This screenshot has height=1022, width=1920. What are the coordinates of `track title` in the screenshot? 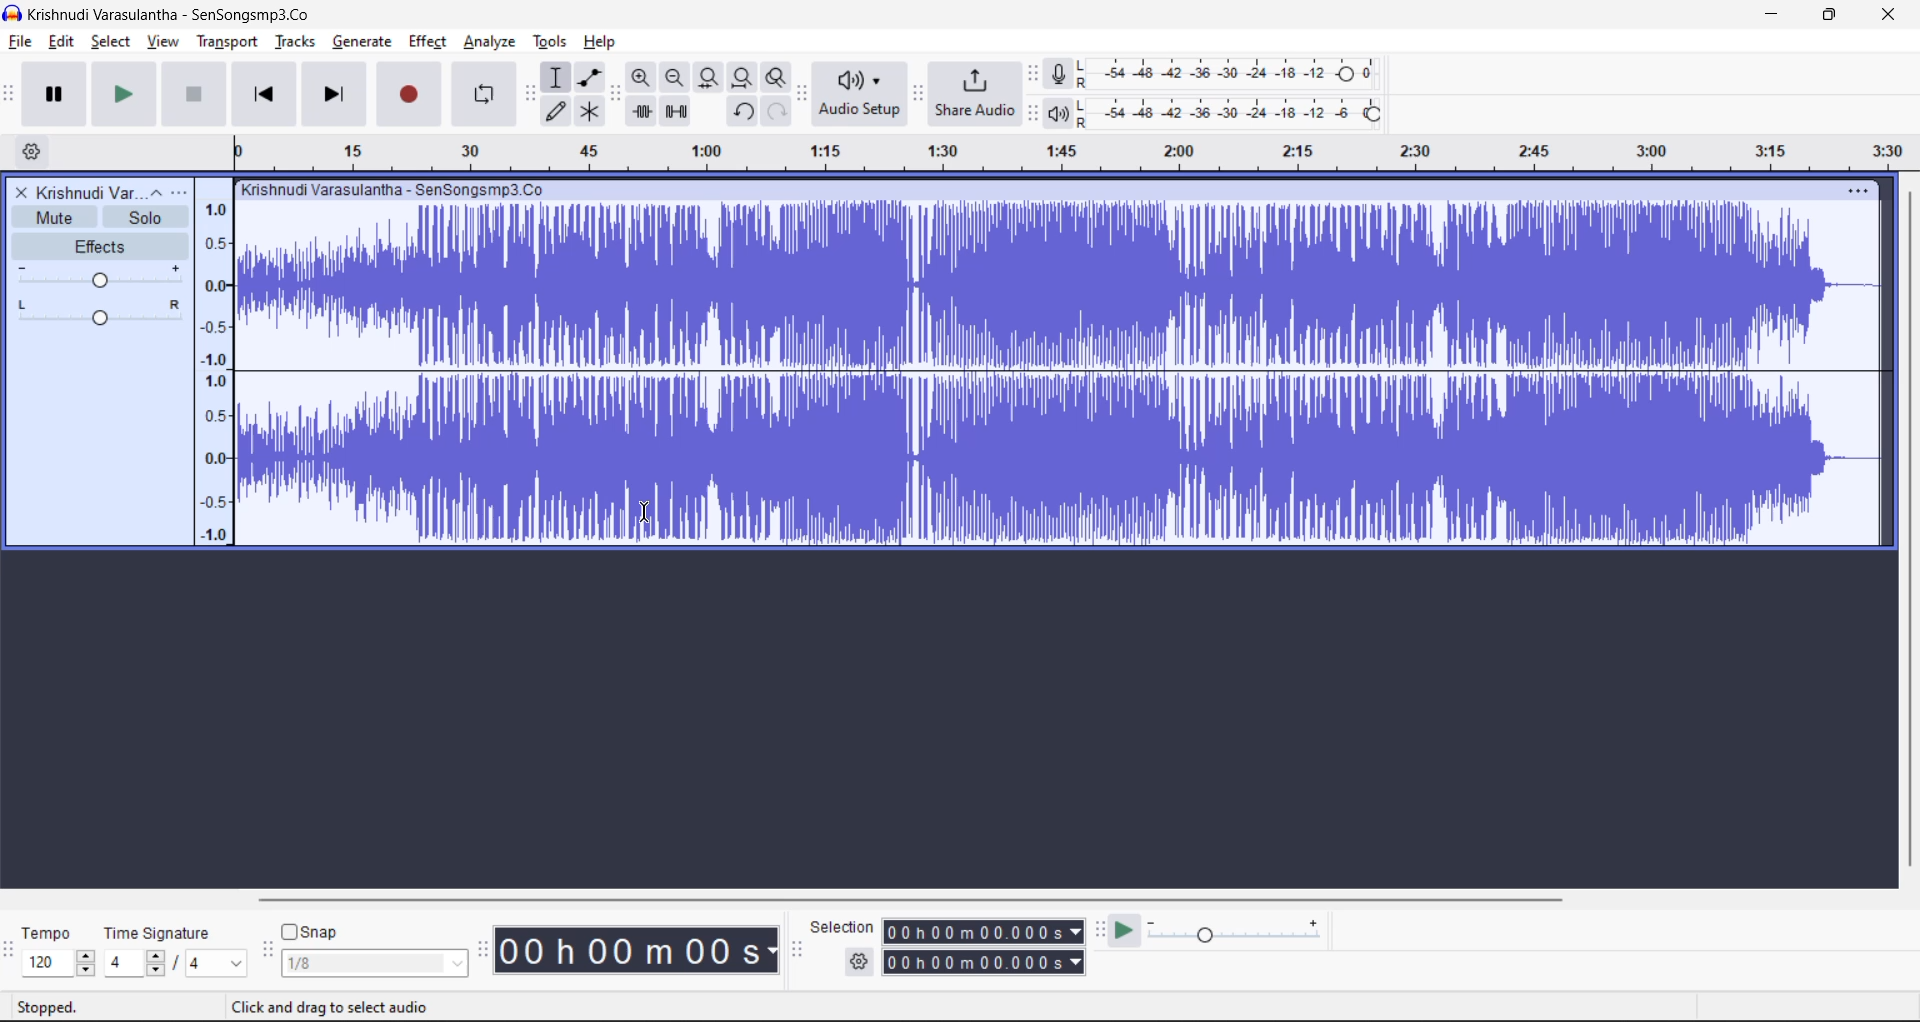 It's located at (89, 193).